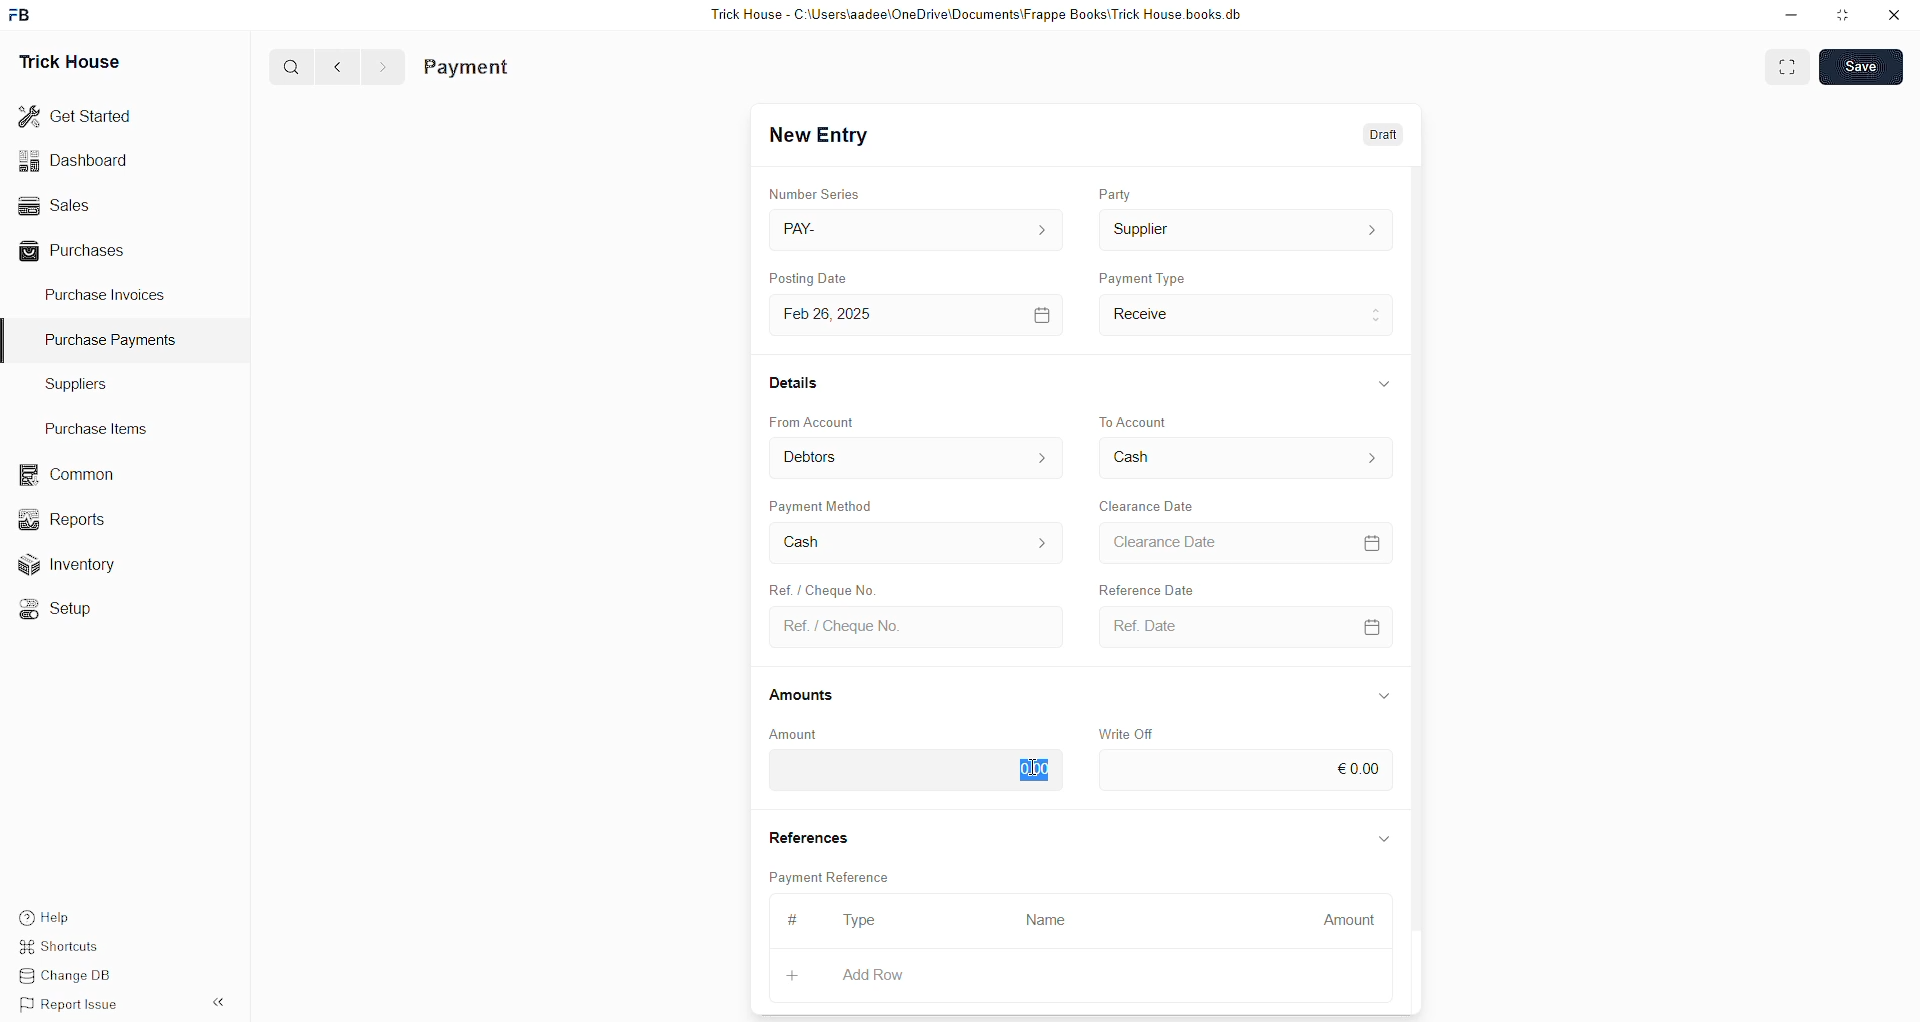 This screenshot has height=1022, width=1920. Describe the element at coordinates (1246, 314) in the screenshot. I see ` Receive` at that location.